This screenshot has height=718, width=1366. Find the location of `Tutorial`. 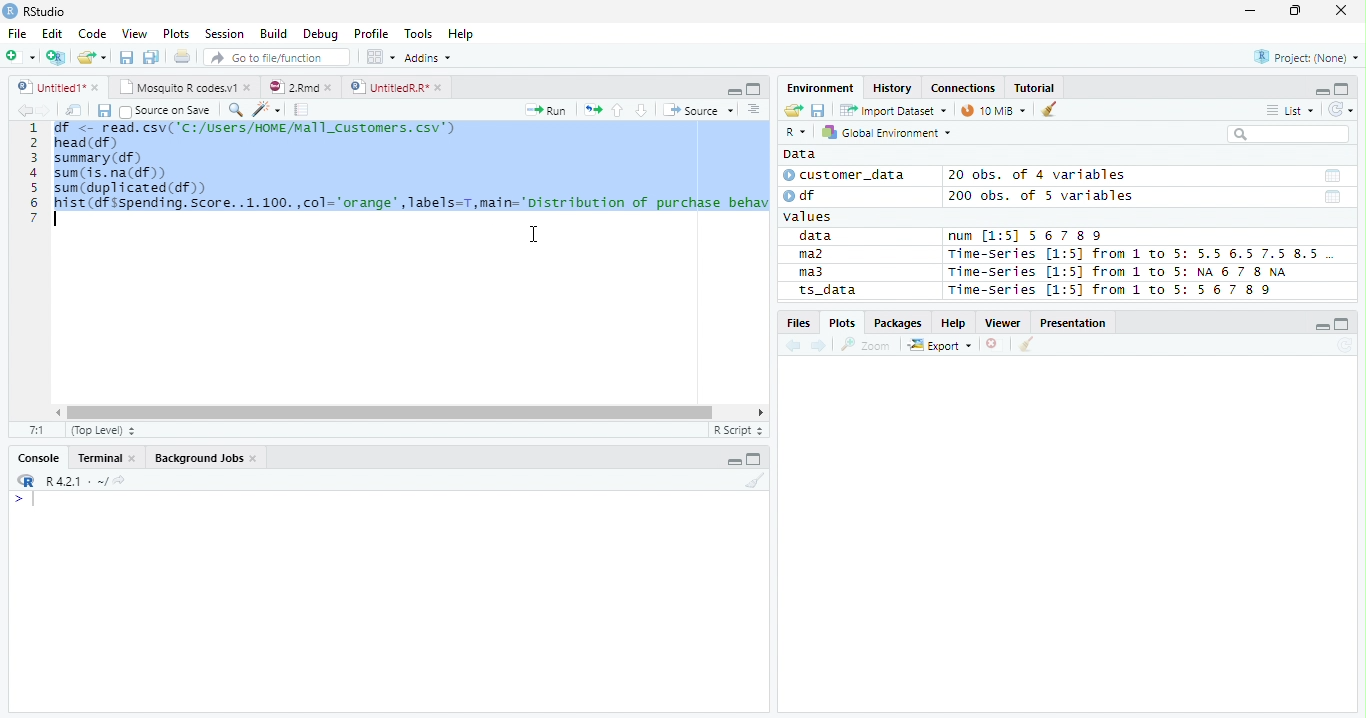

Tutorial is located at coordinates (1035, 87).